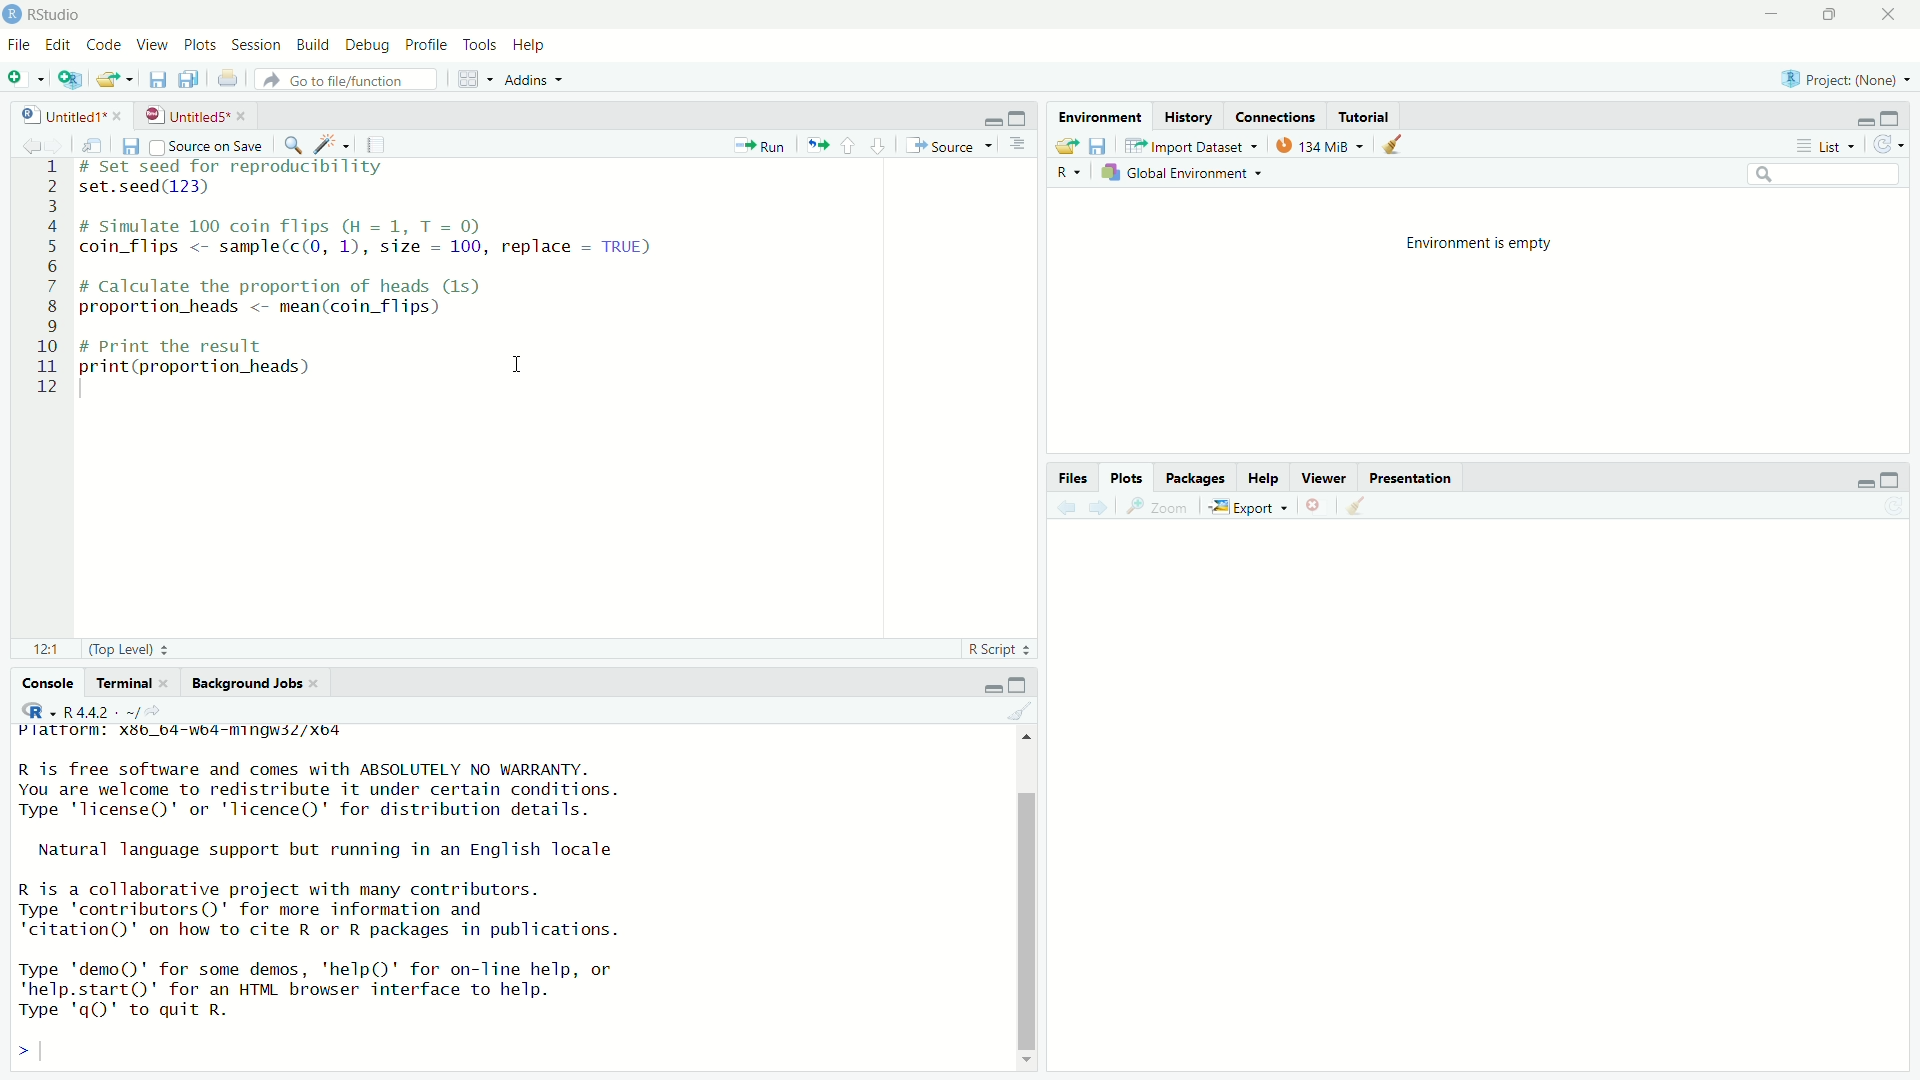 The image size is (1920, 1080). I want to click on load workspace, so click(1066, 147).